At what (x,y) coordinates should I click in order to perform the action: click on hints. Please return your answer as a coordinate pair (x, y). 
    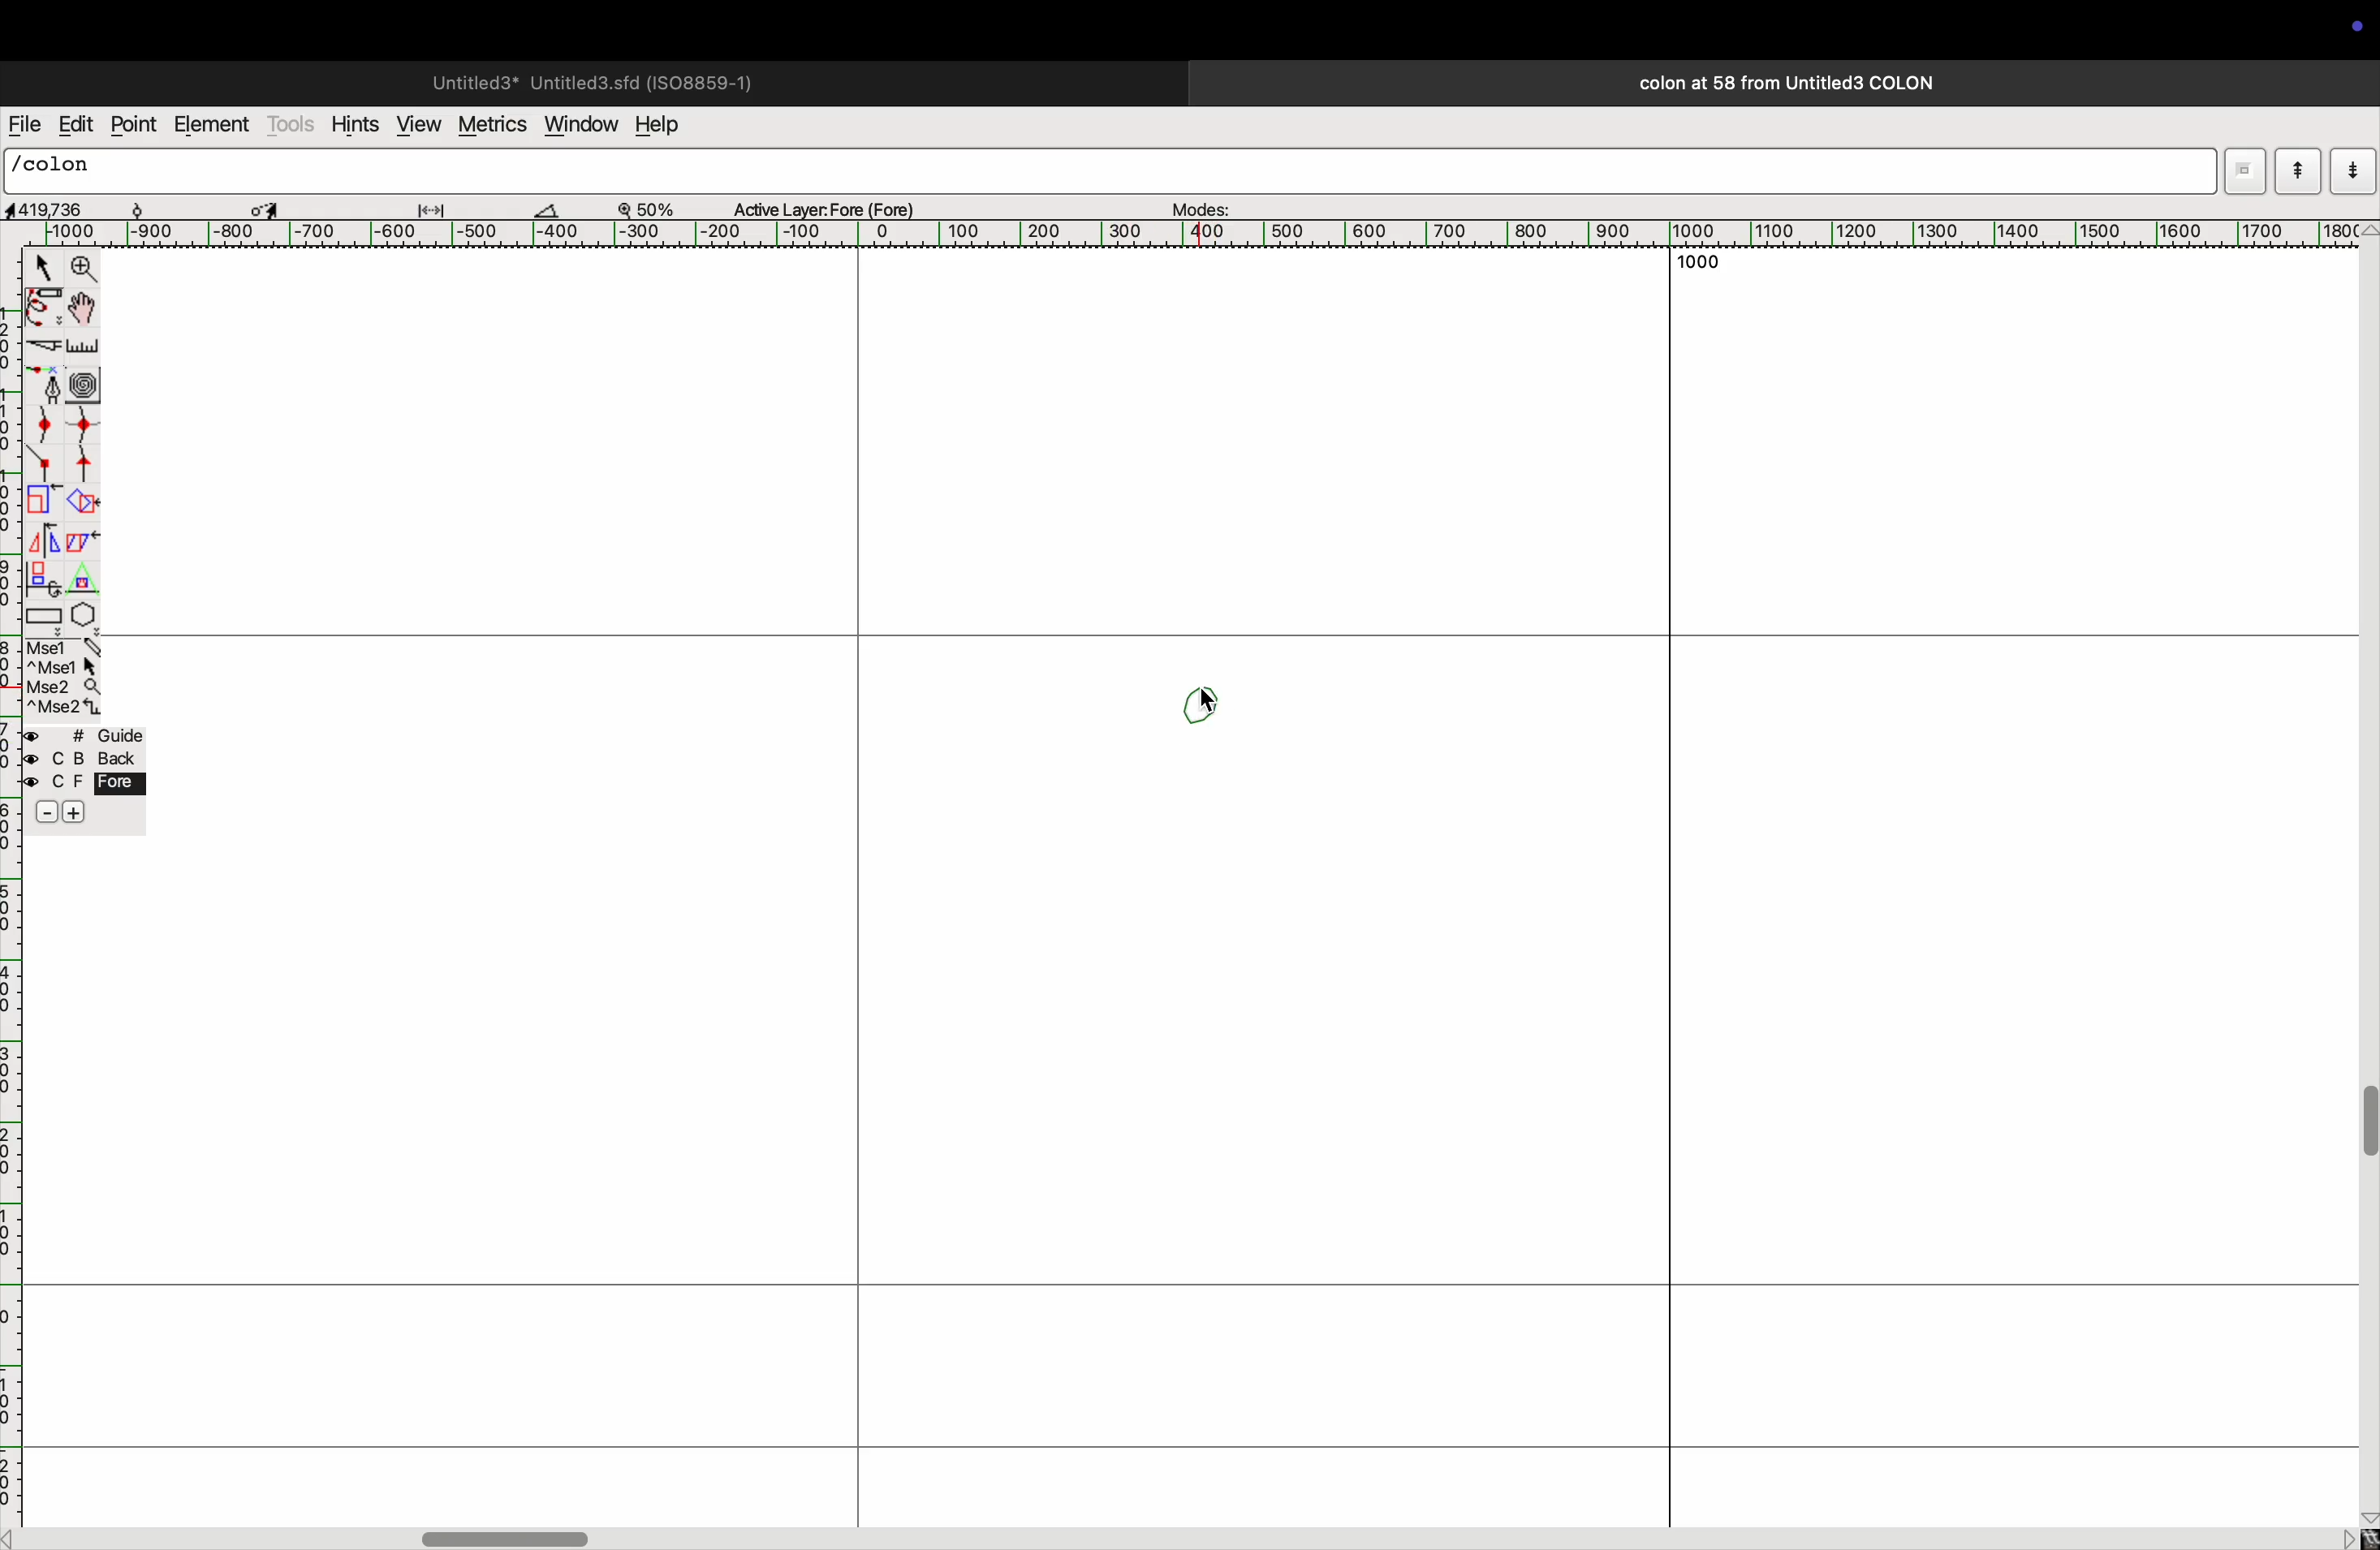
    Looking at the image, I should click on (356, 122).